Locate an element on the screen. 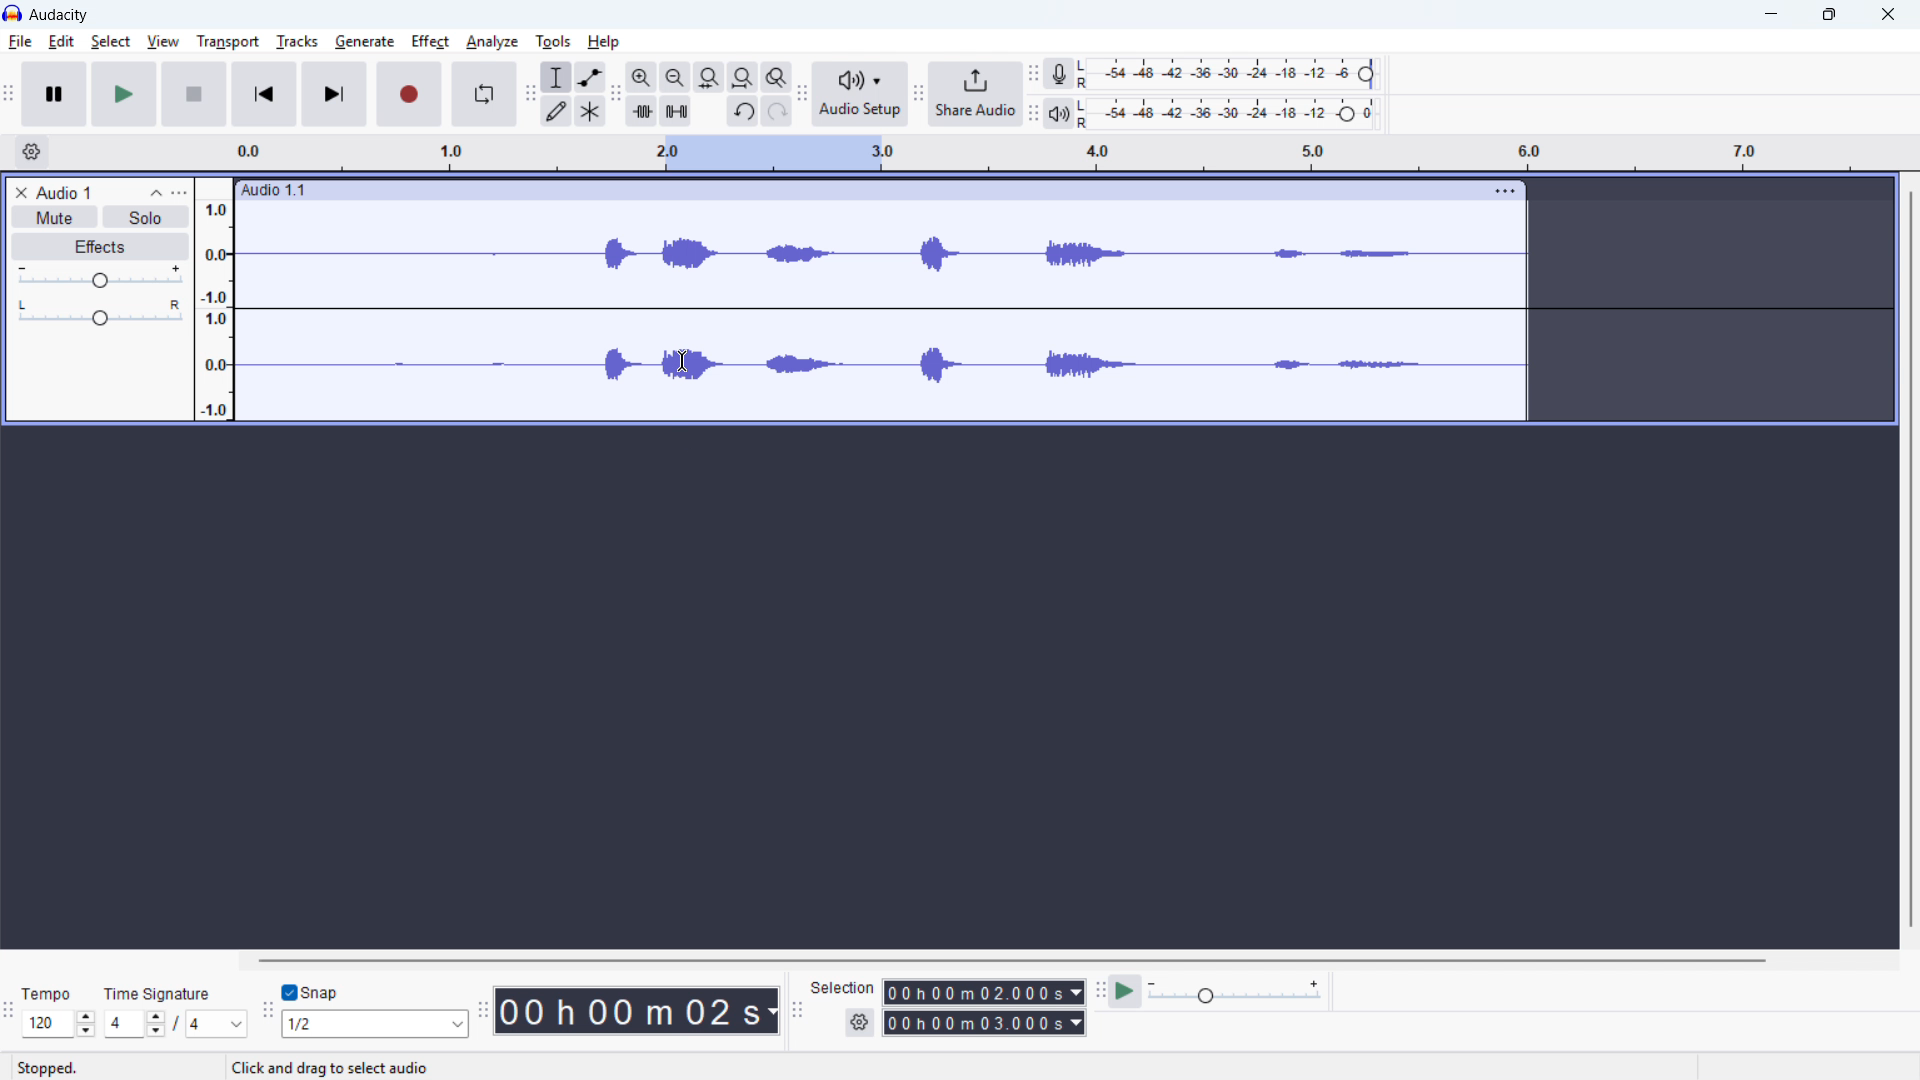 The height and width of the screenshot is (1080, 1920). Selection tool is located at coordinates (556, 76).